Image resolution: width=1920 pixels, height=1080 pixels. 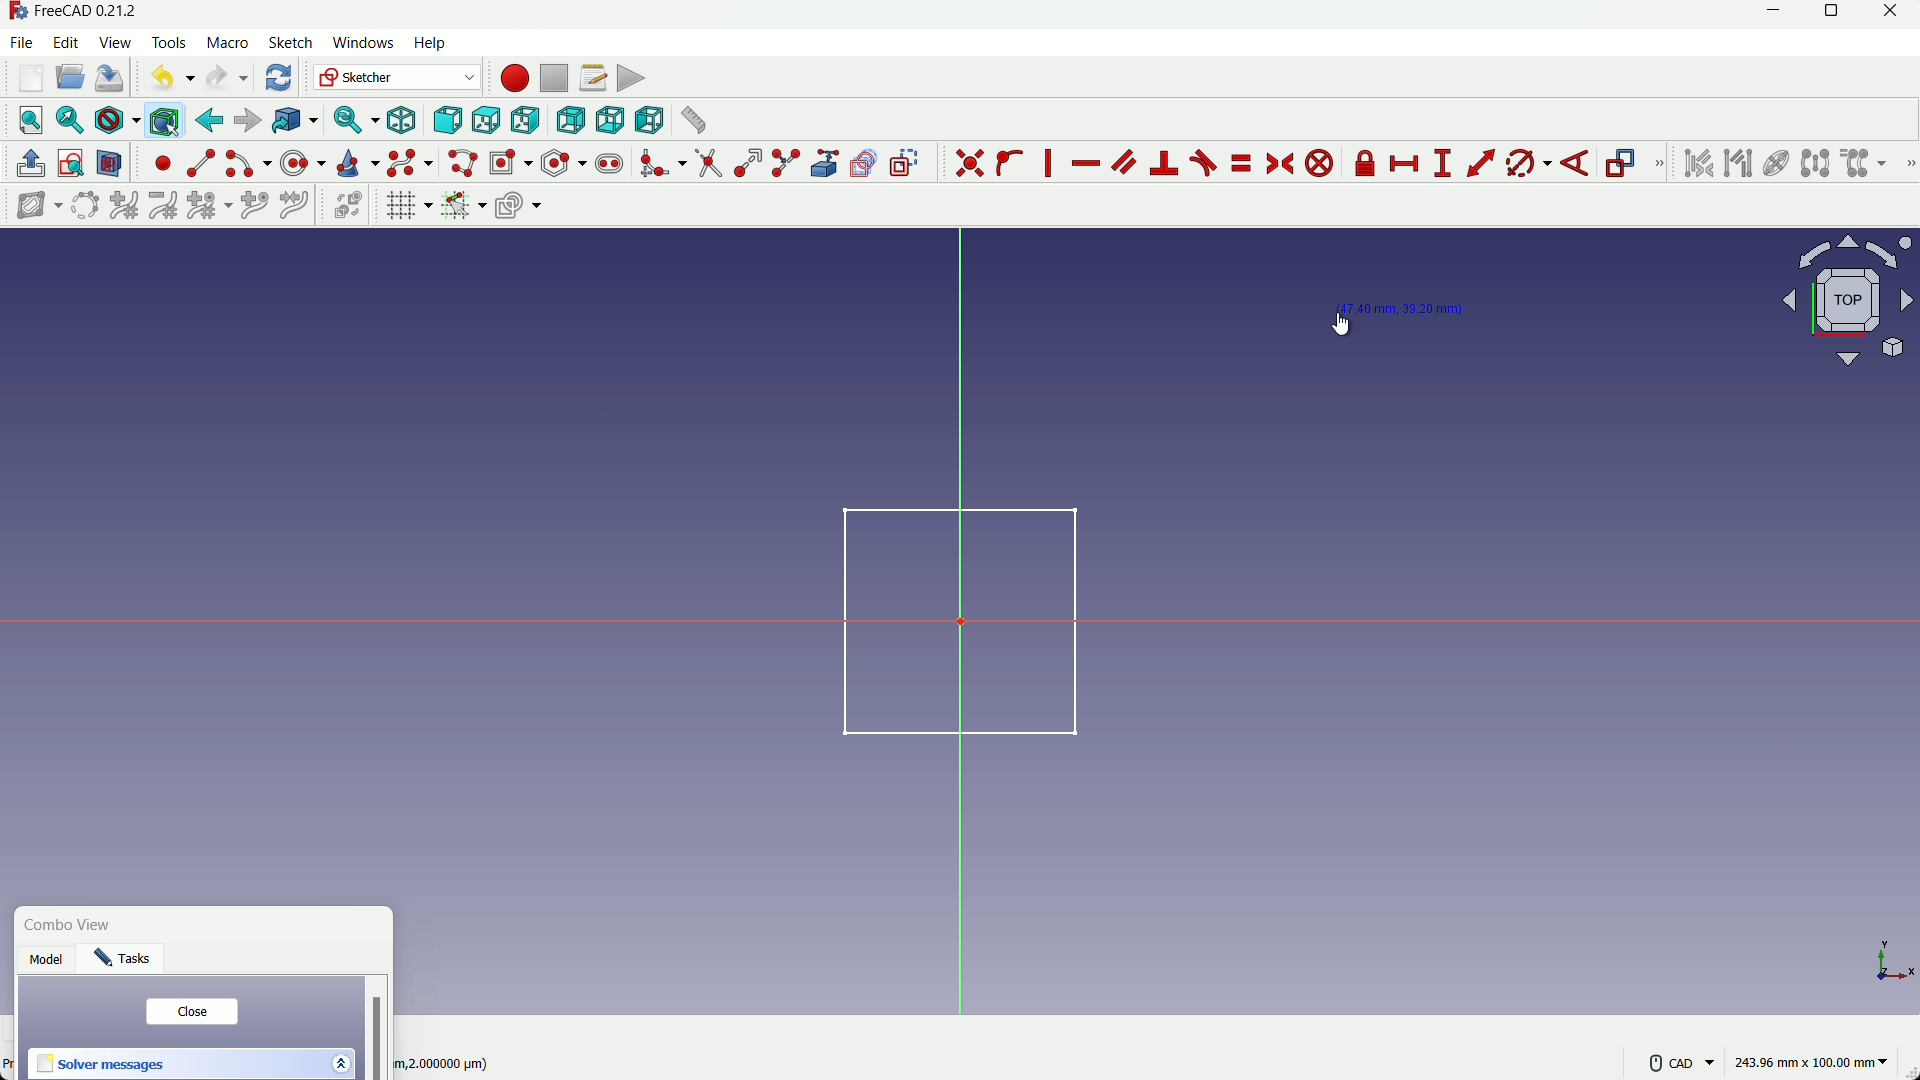 What do you see at coordinates (281, 77) in the screenshot?
I see `refresh` at bounding box center [281, 77].